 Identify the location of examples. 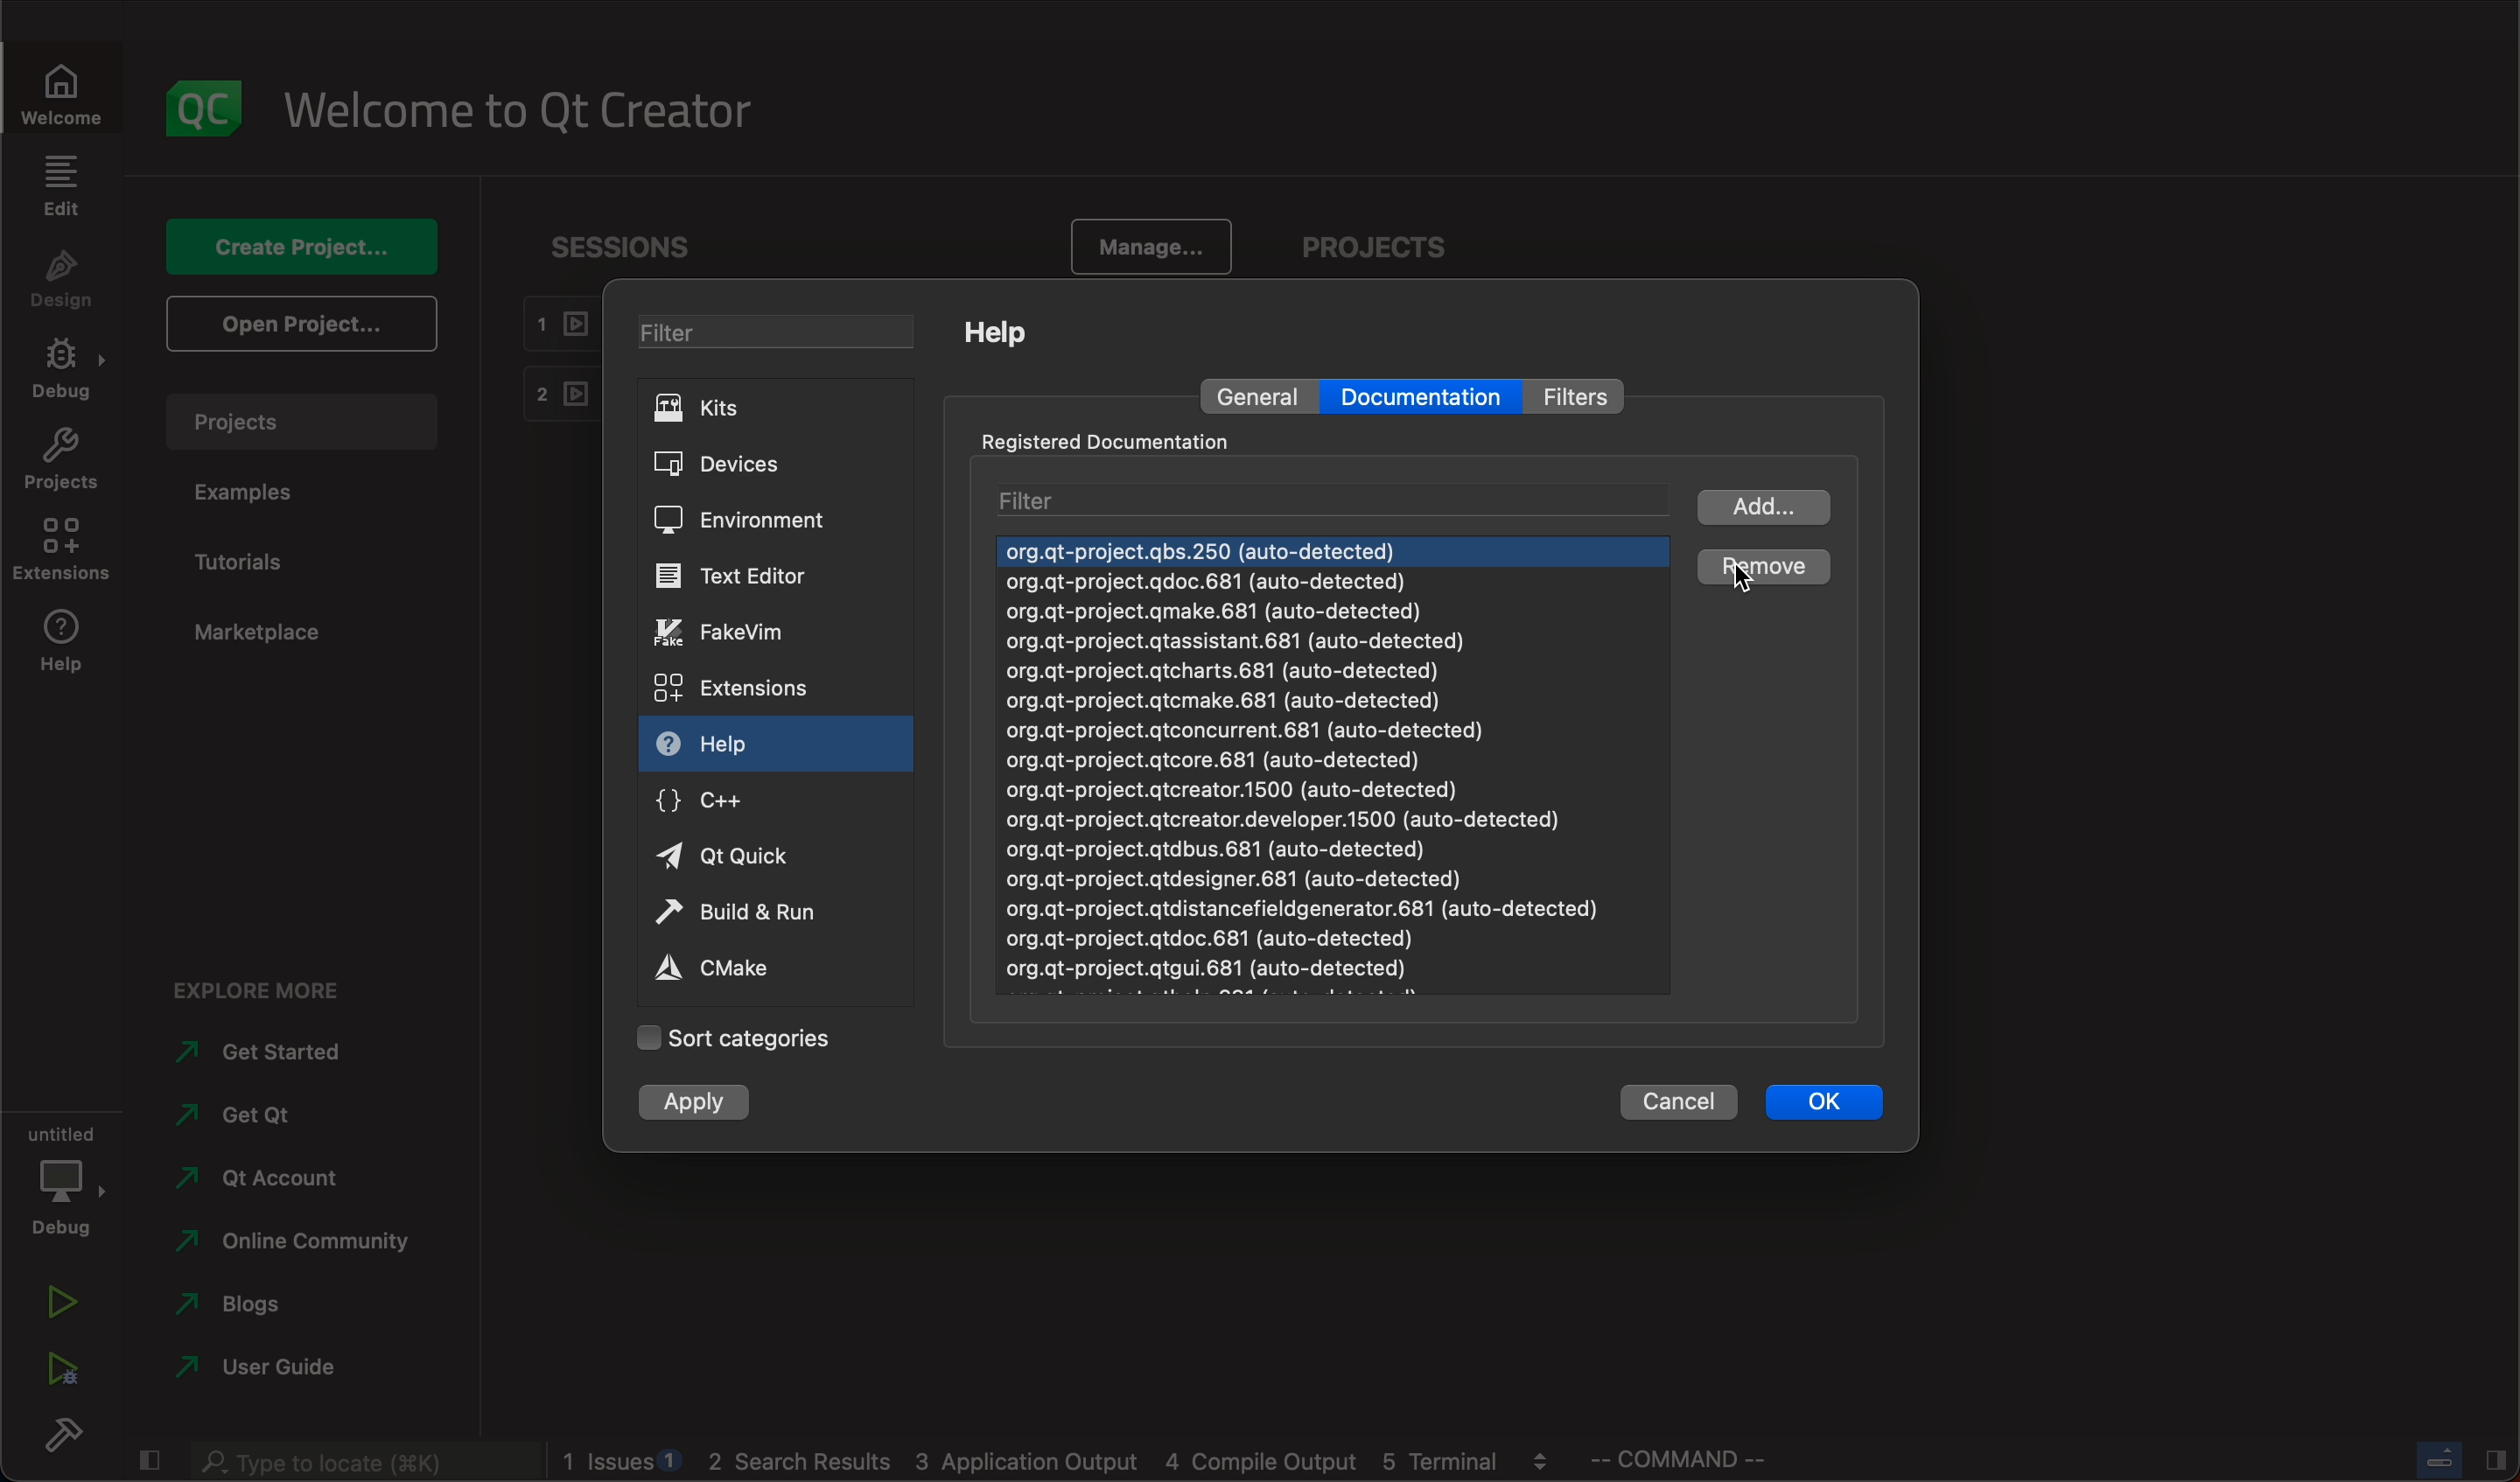
(276, 502).